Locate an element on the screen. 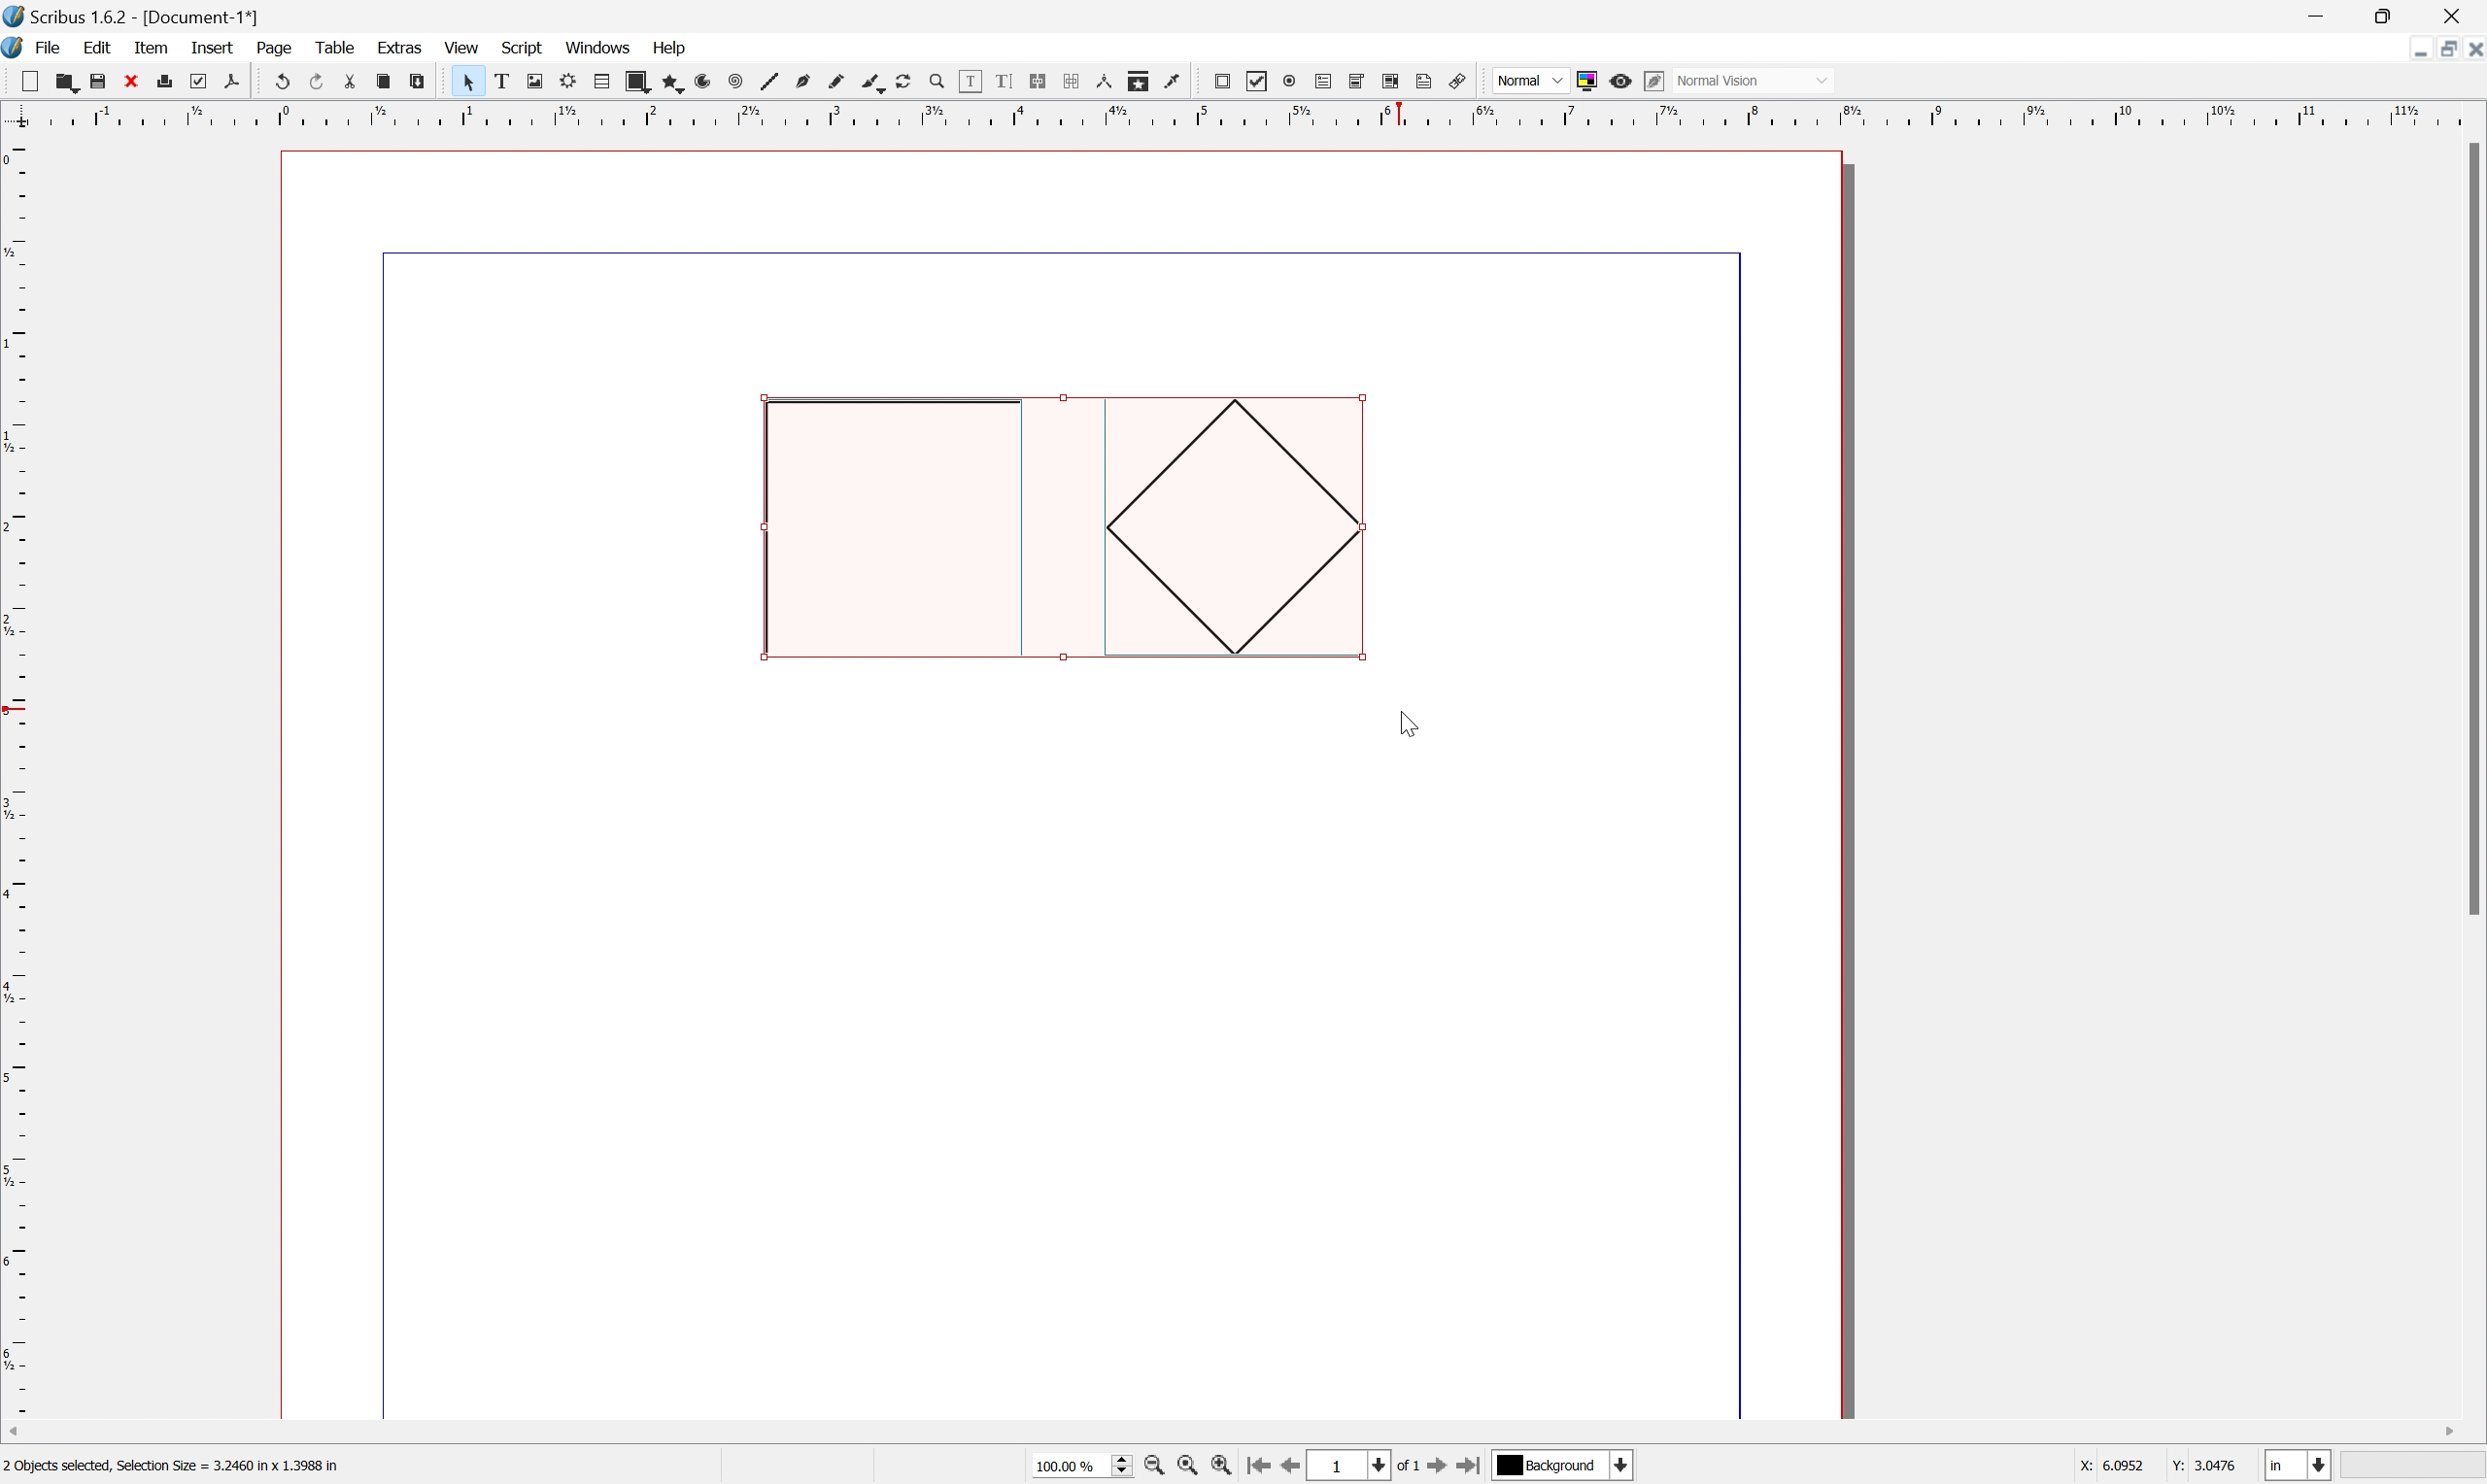 This screenshot has width=2487, height=1484. Minimize is located at coordinates (2318, 14).